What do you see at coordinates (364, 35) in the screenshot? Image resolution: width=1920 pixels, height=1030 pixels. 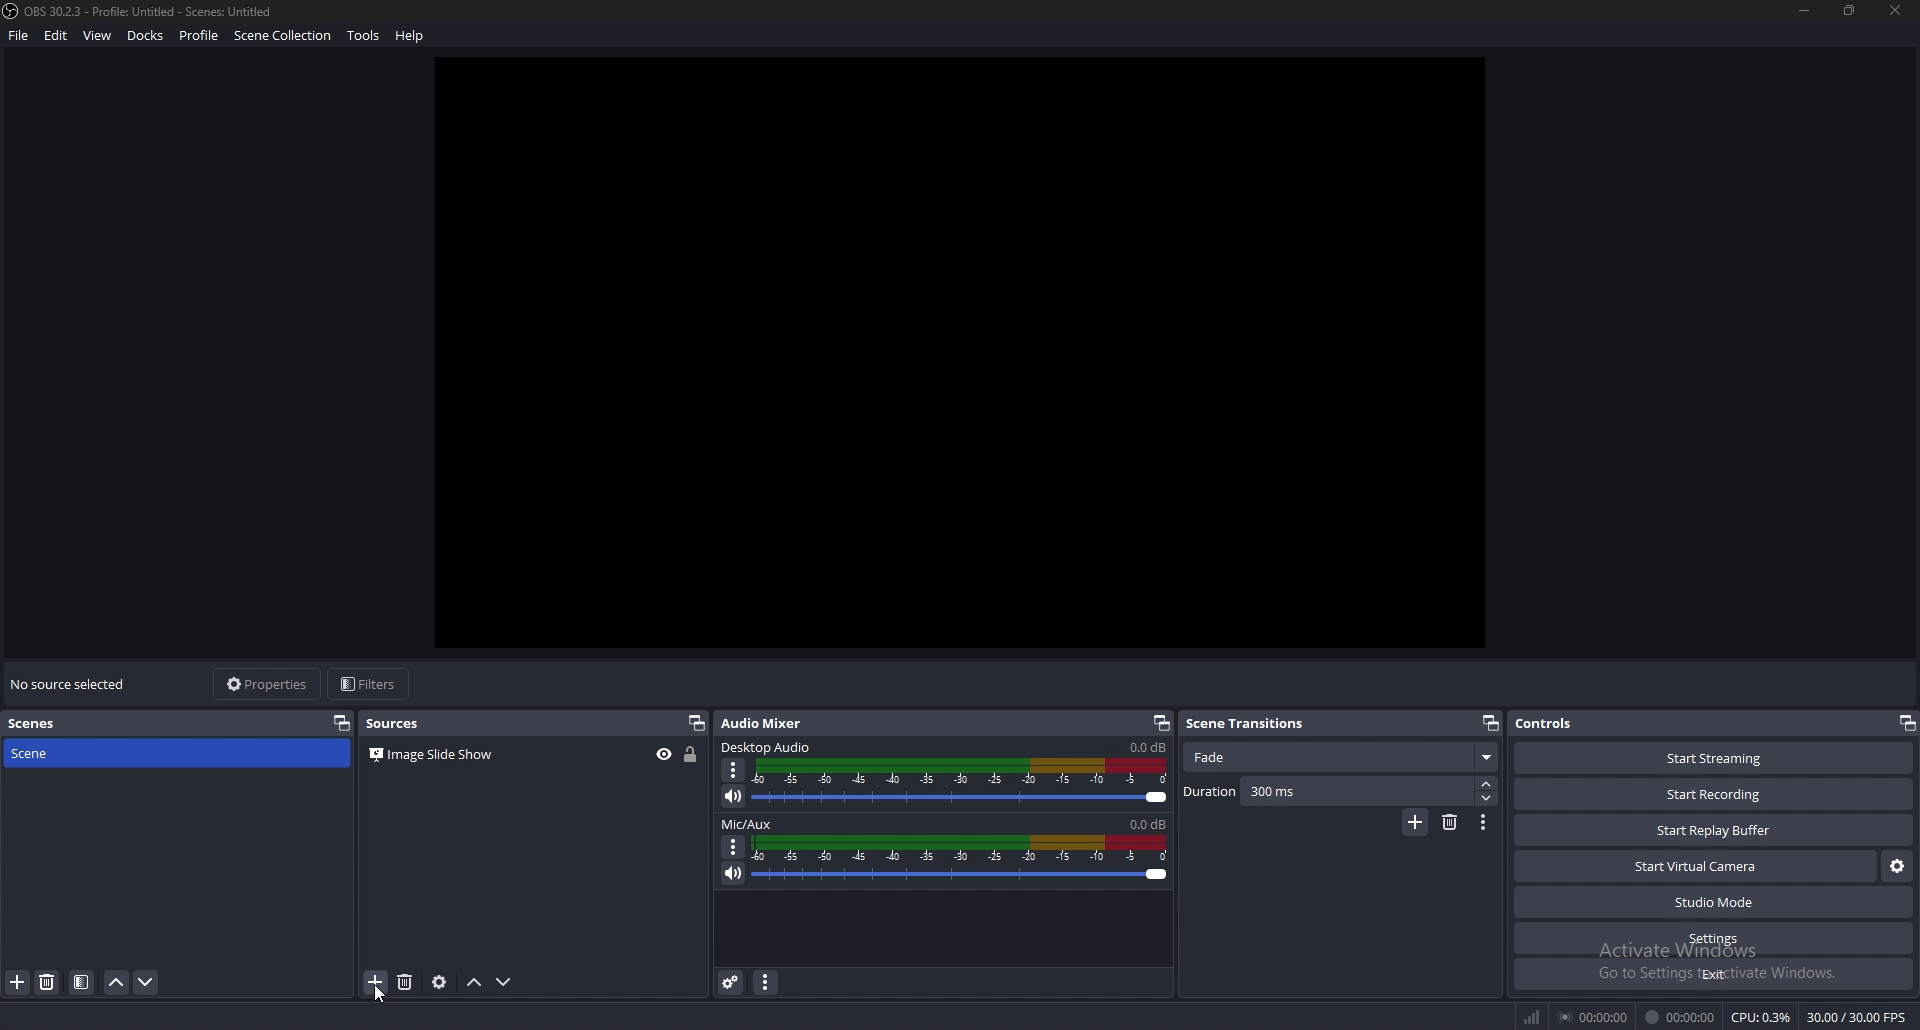 I see `tools` at bounding box center [364, 35].